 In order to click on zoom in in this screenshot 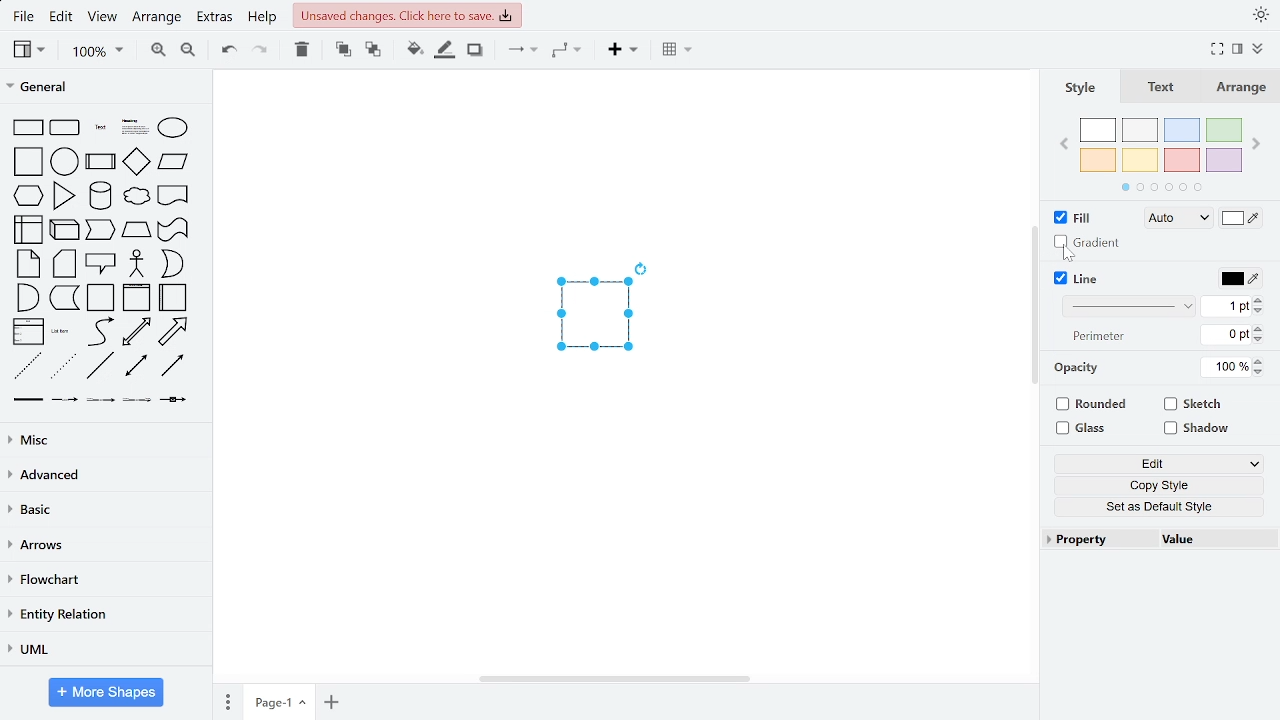, I will do `click(153, 51)`.